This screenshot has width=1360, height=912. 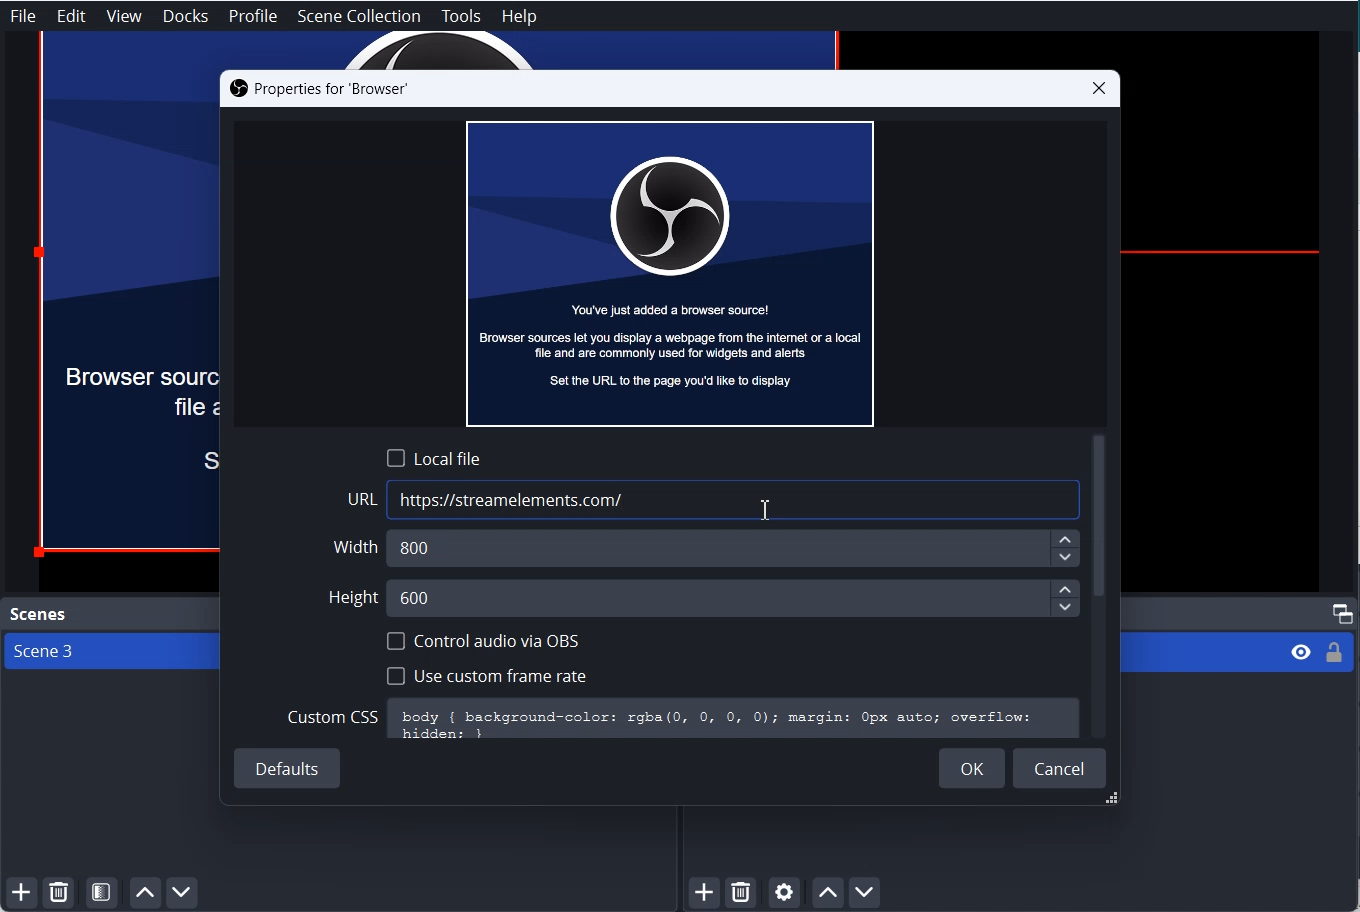 I want to click on lock, so click(x=1333, y=656).